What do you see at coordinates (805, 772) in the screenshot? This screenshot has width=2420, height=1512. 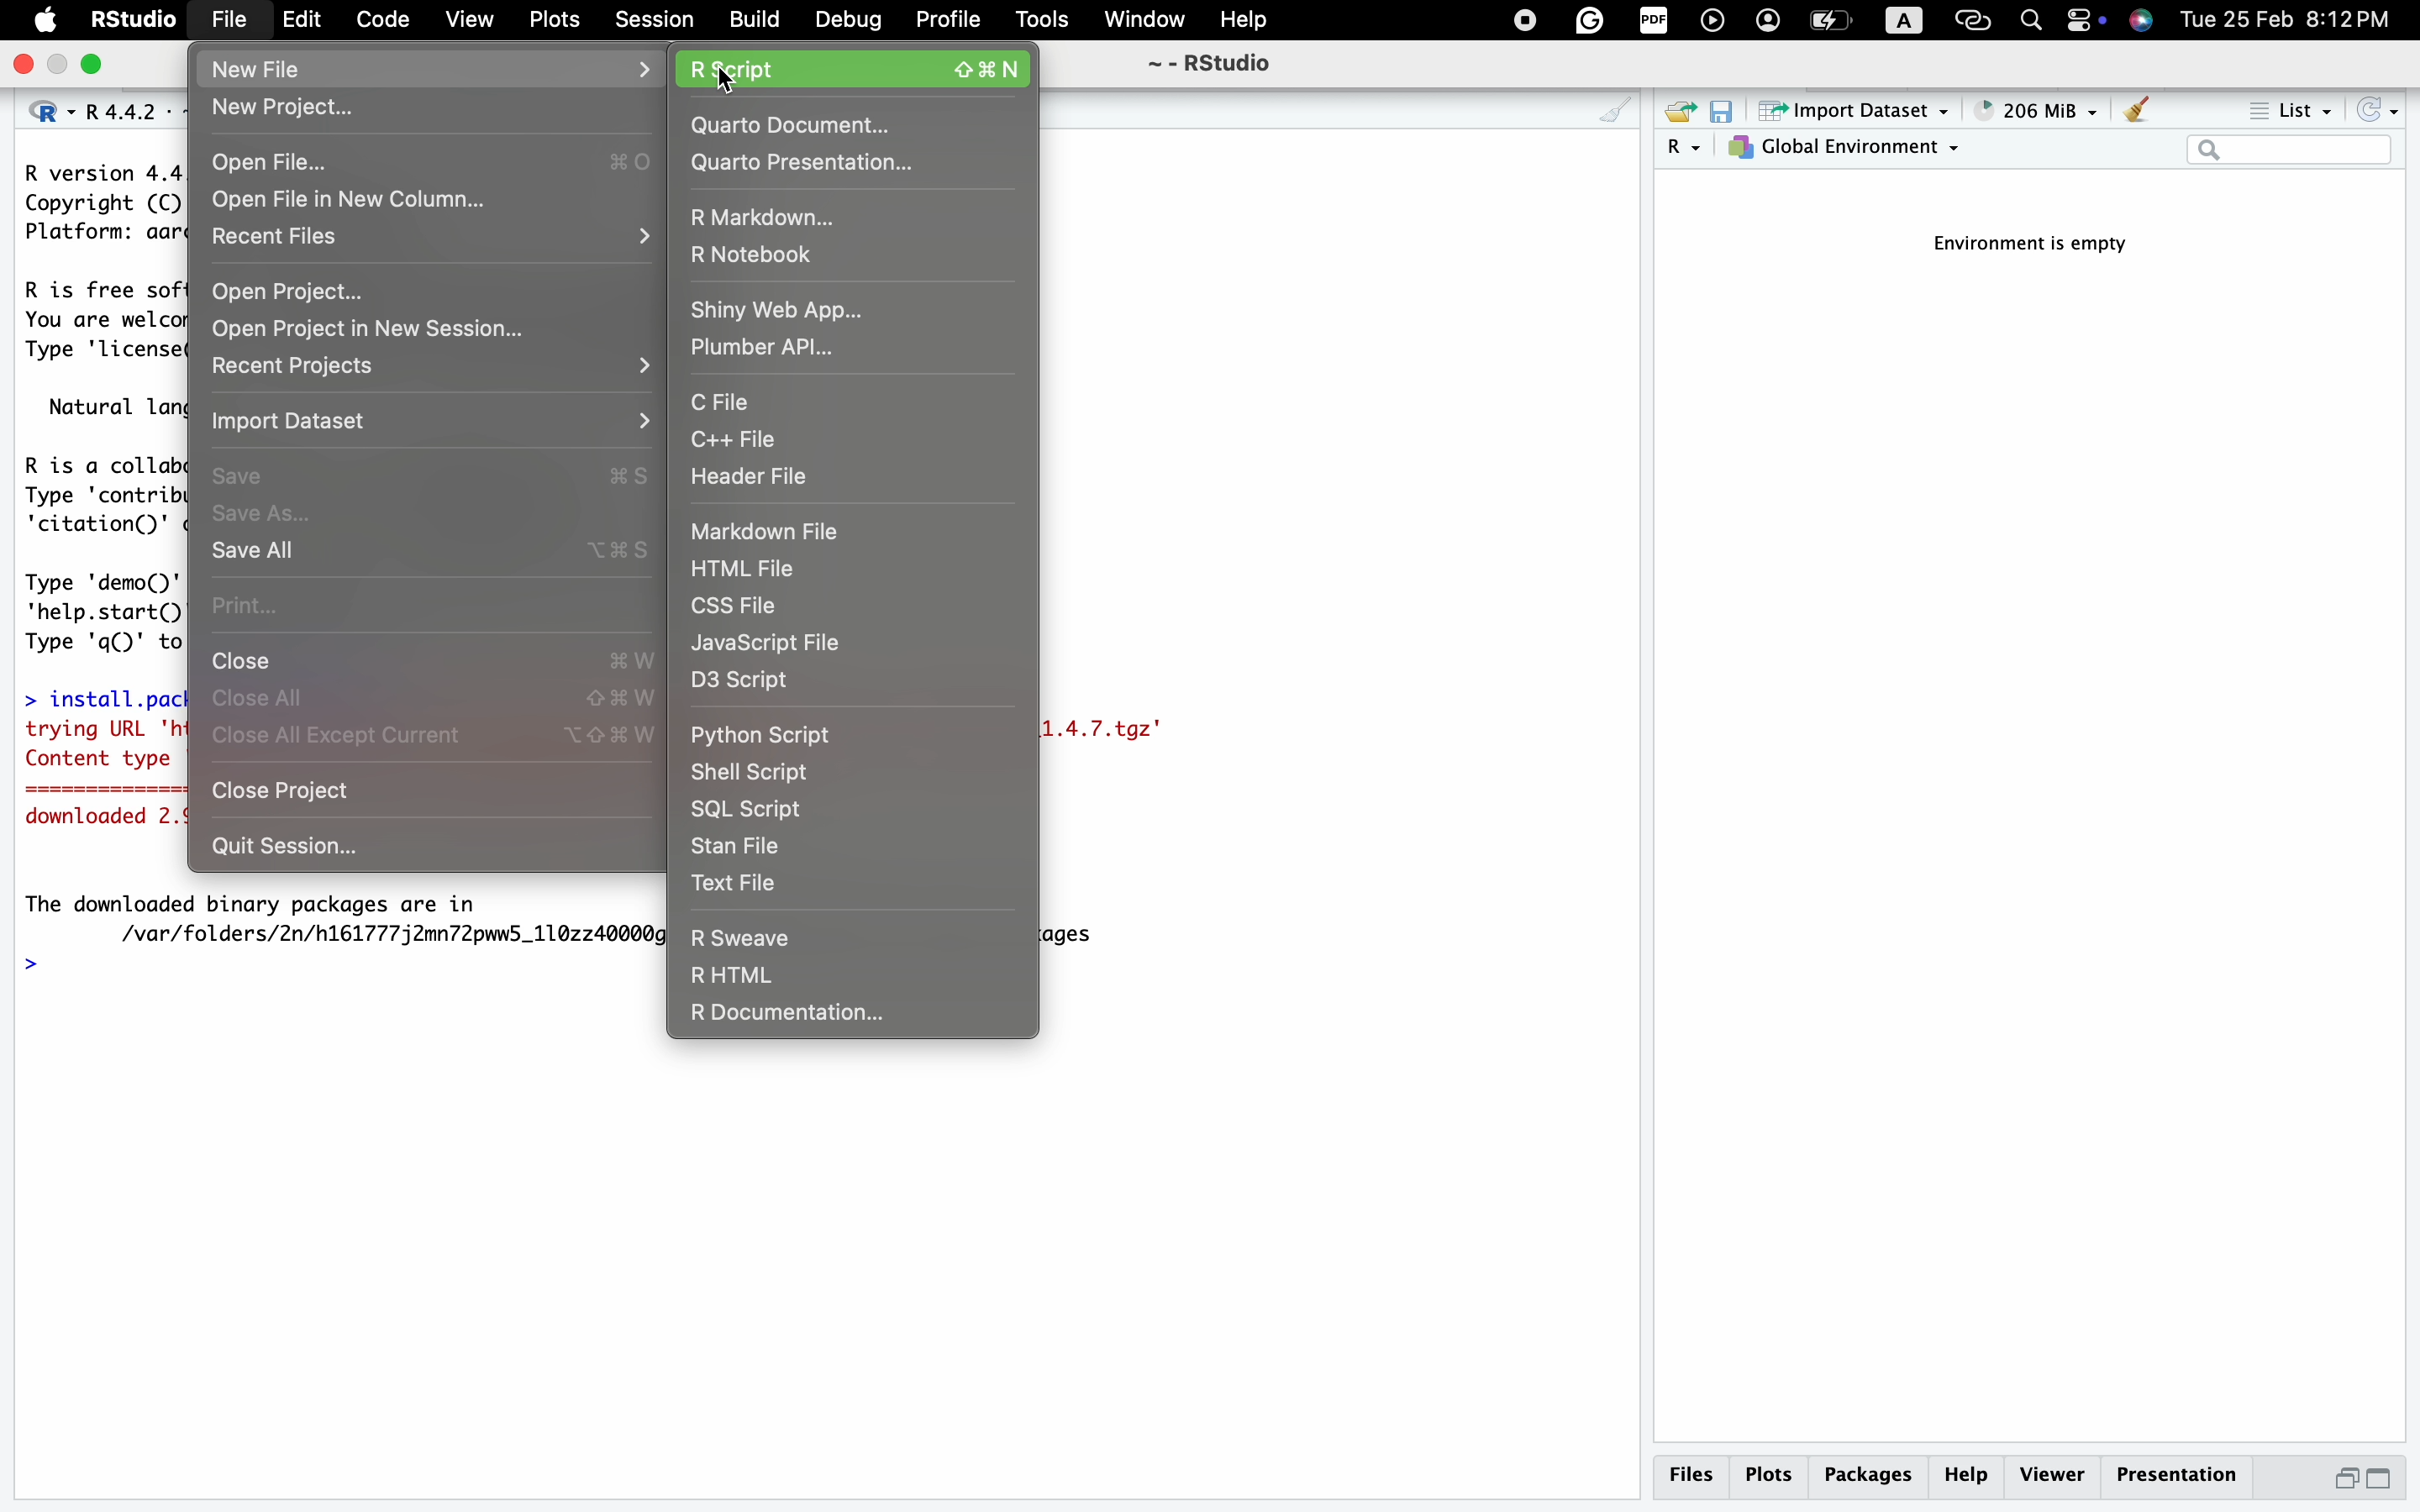 I see `shell script` at bounding box center [805, 772].